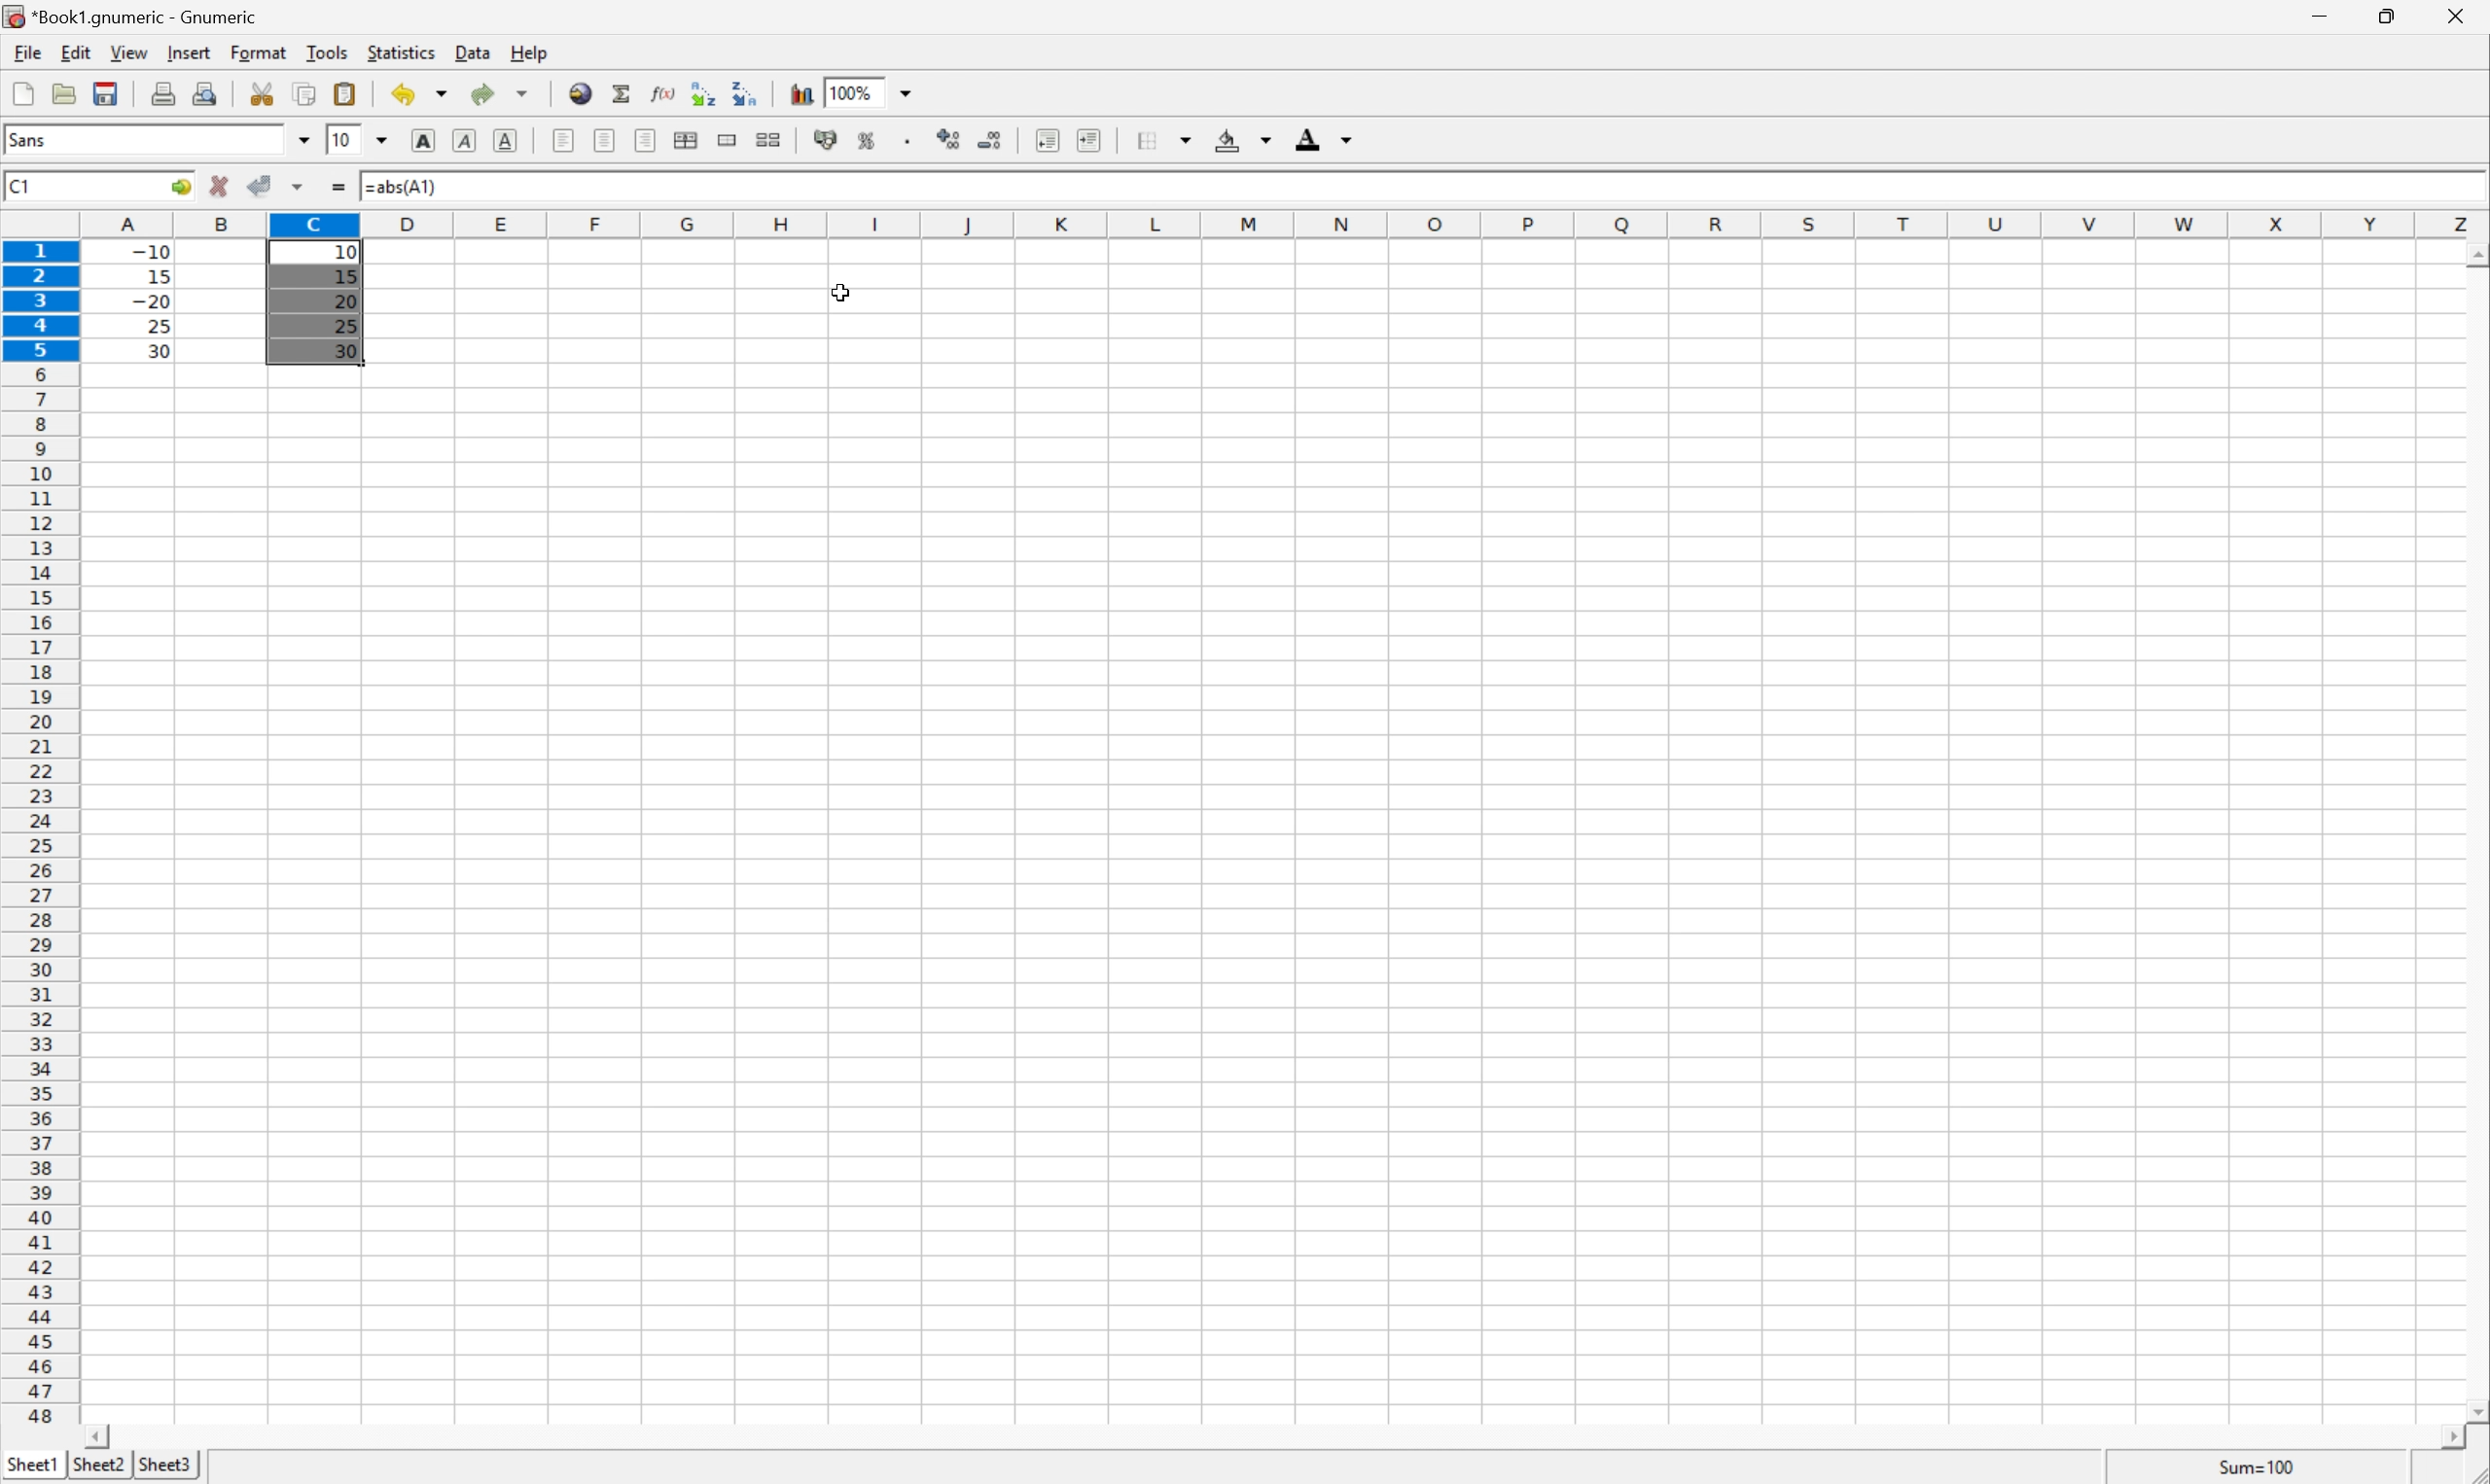 This screenshot has width=2490, height=1484. What do you see at coordinates (646, 143) in the screenshot?
I see `align right` at bounding box center [646, 143].